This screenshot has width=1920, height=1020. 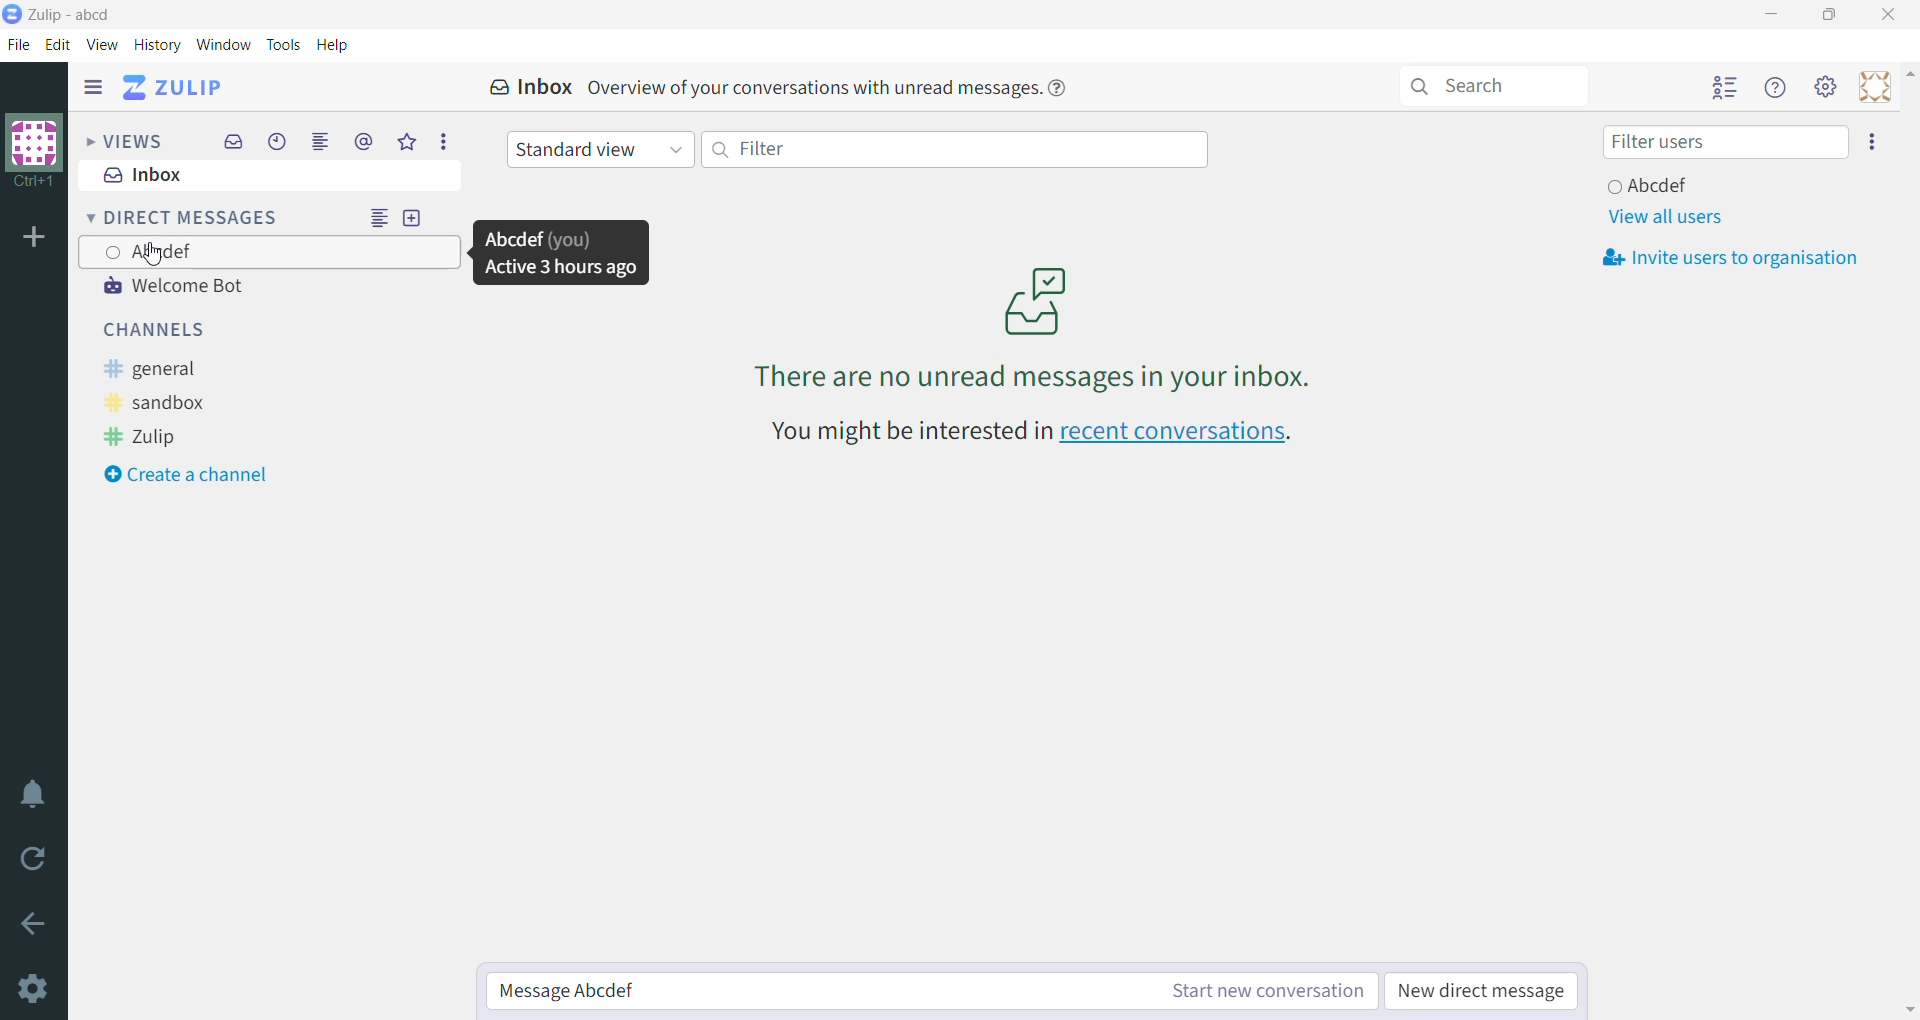 I want to click on Help menu, so click(x=1778, y=87).